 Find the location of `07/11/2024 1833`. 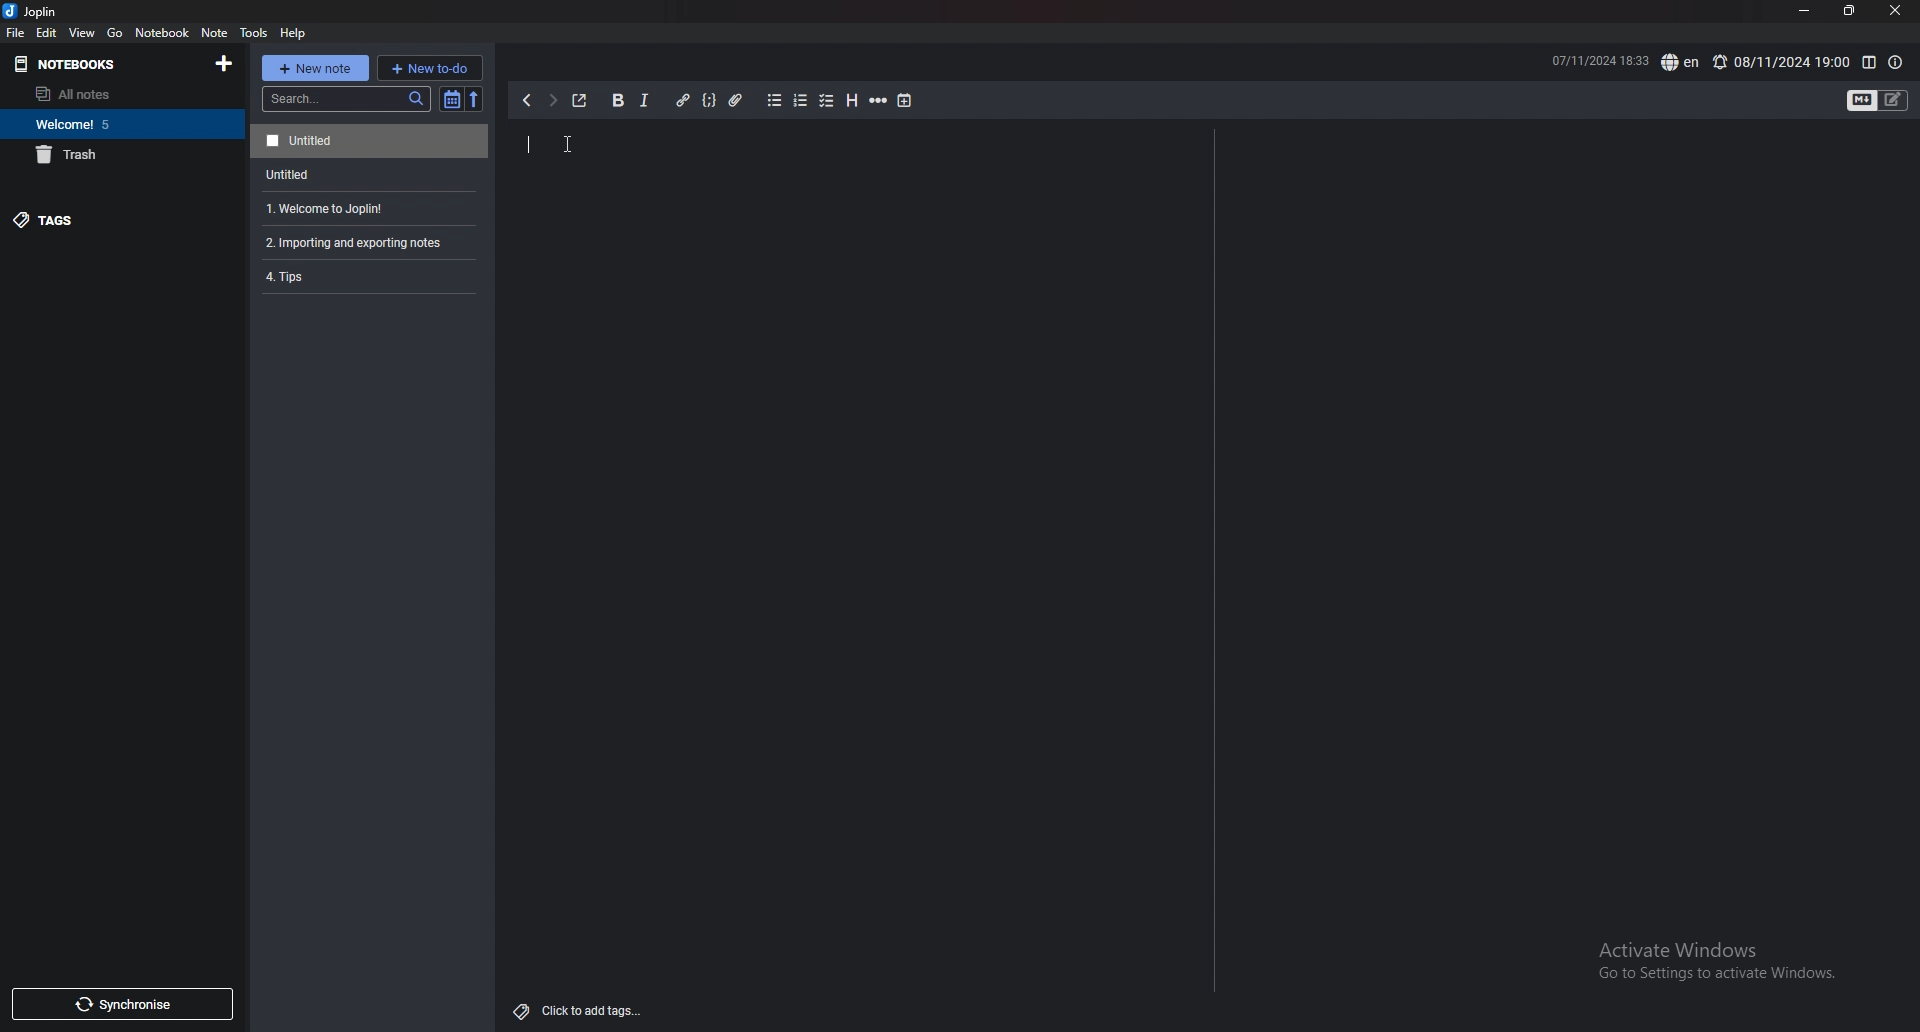

07/11/2024 1833 is located at coordinates (1598, 60).